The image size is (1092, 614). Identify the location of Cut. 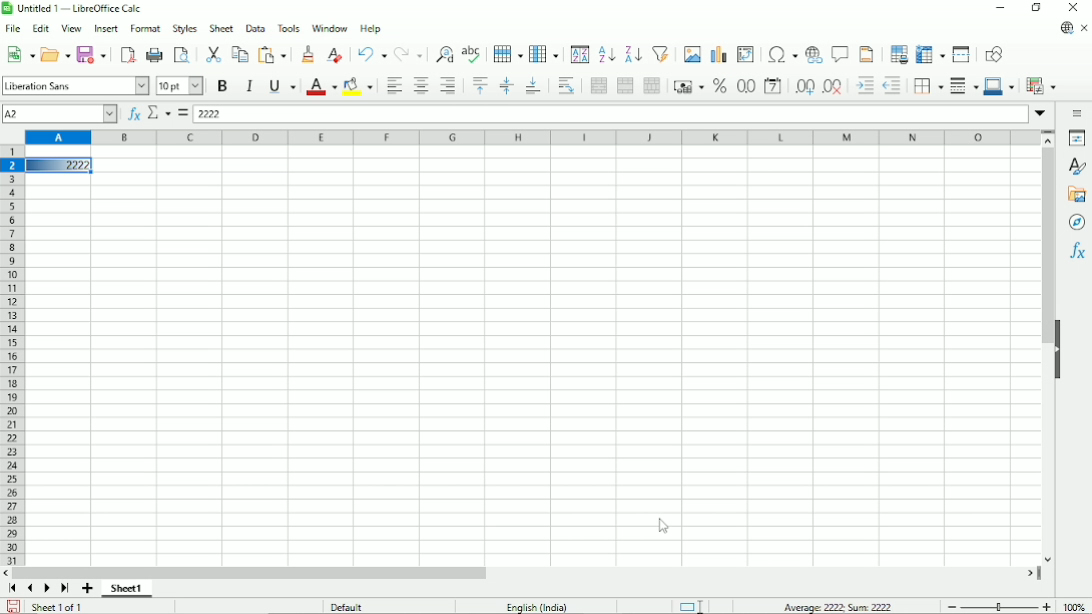
(212, 54).